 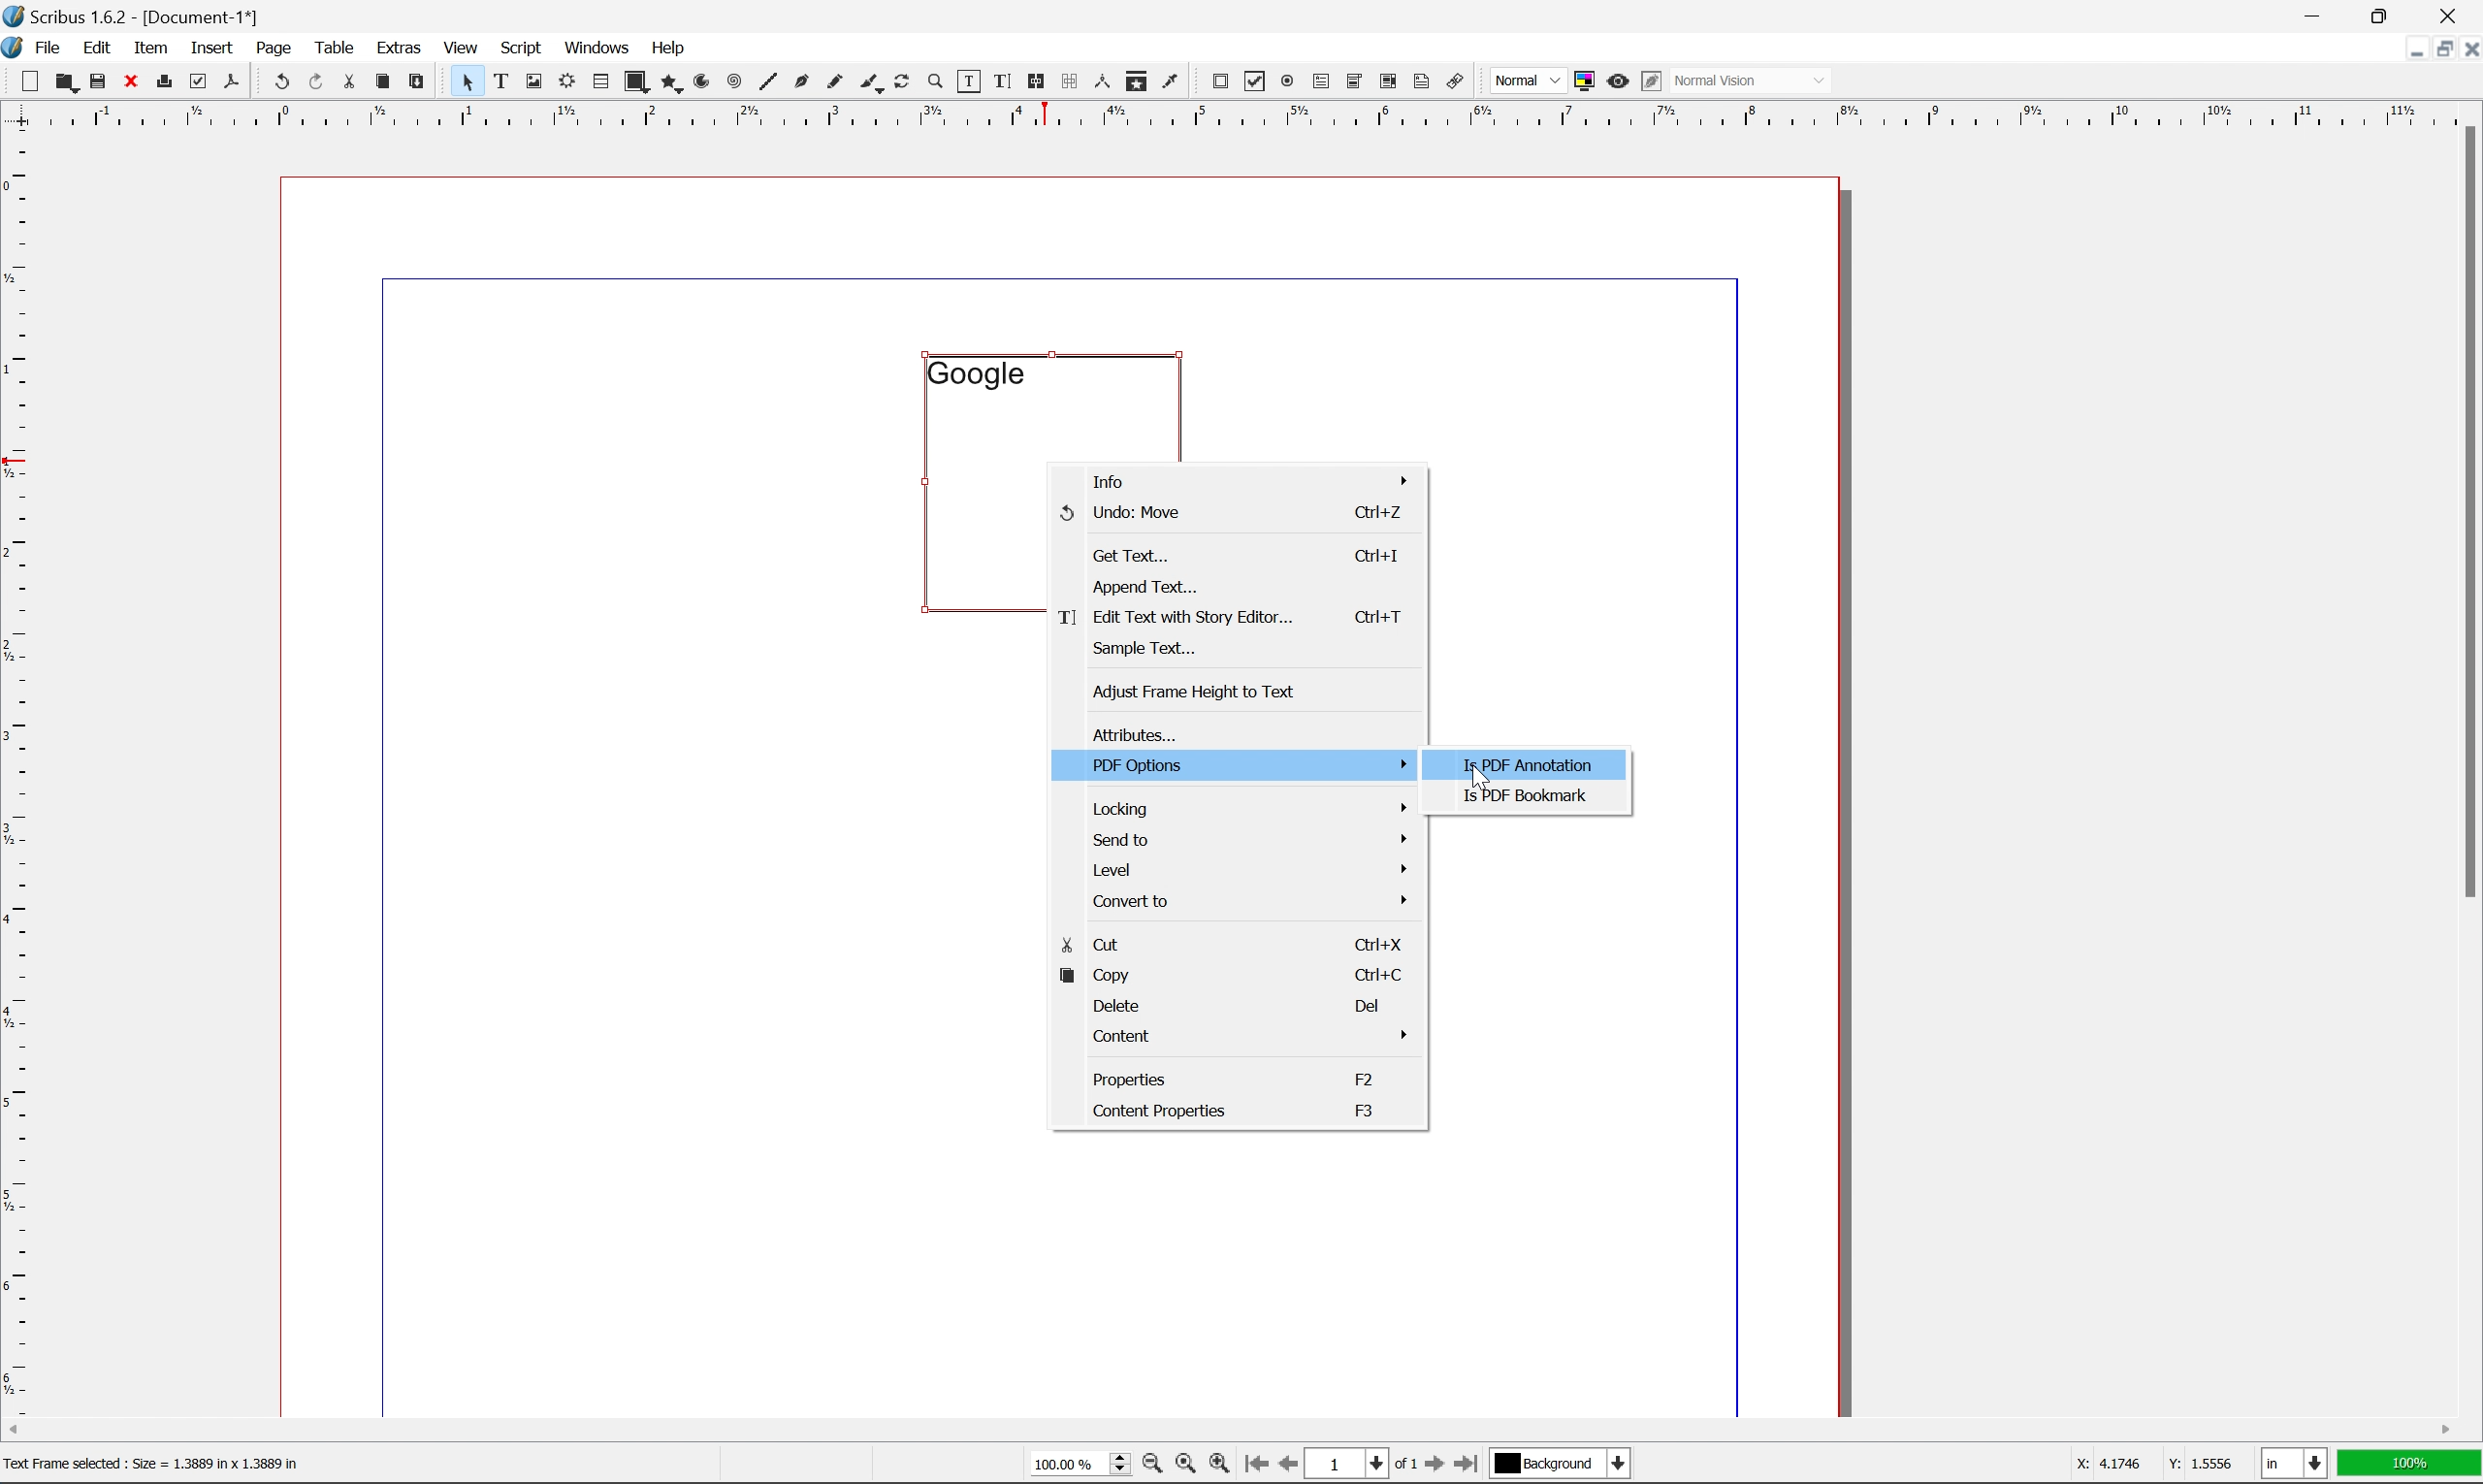 What do you see at coordinates (2316, 14) in the screenshot?
I see `minimize` at bounding box center [2316, 14].